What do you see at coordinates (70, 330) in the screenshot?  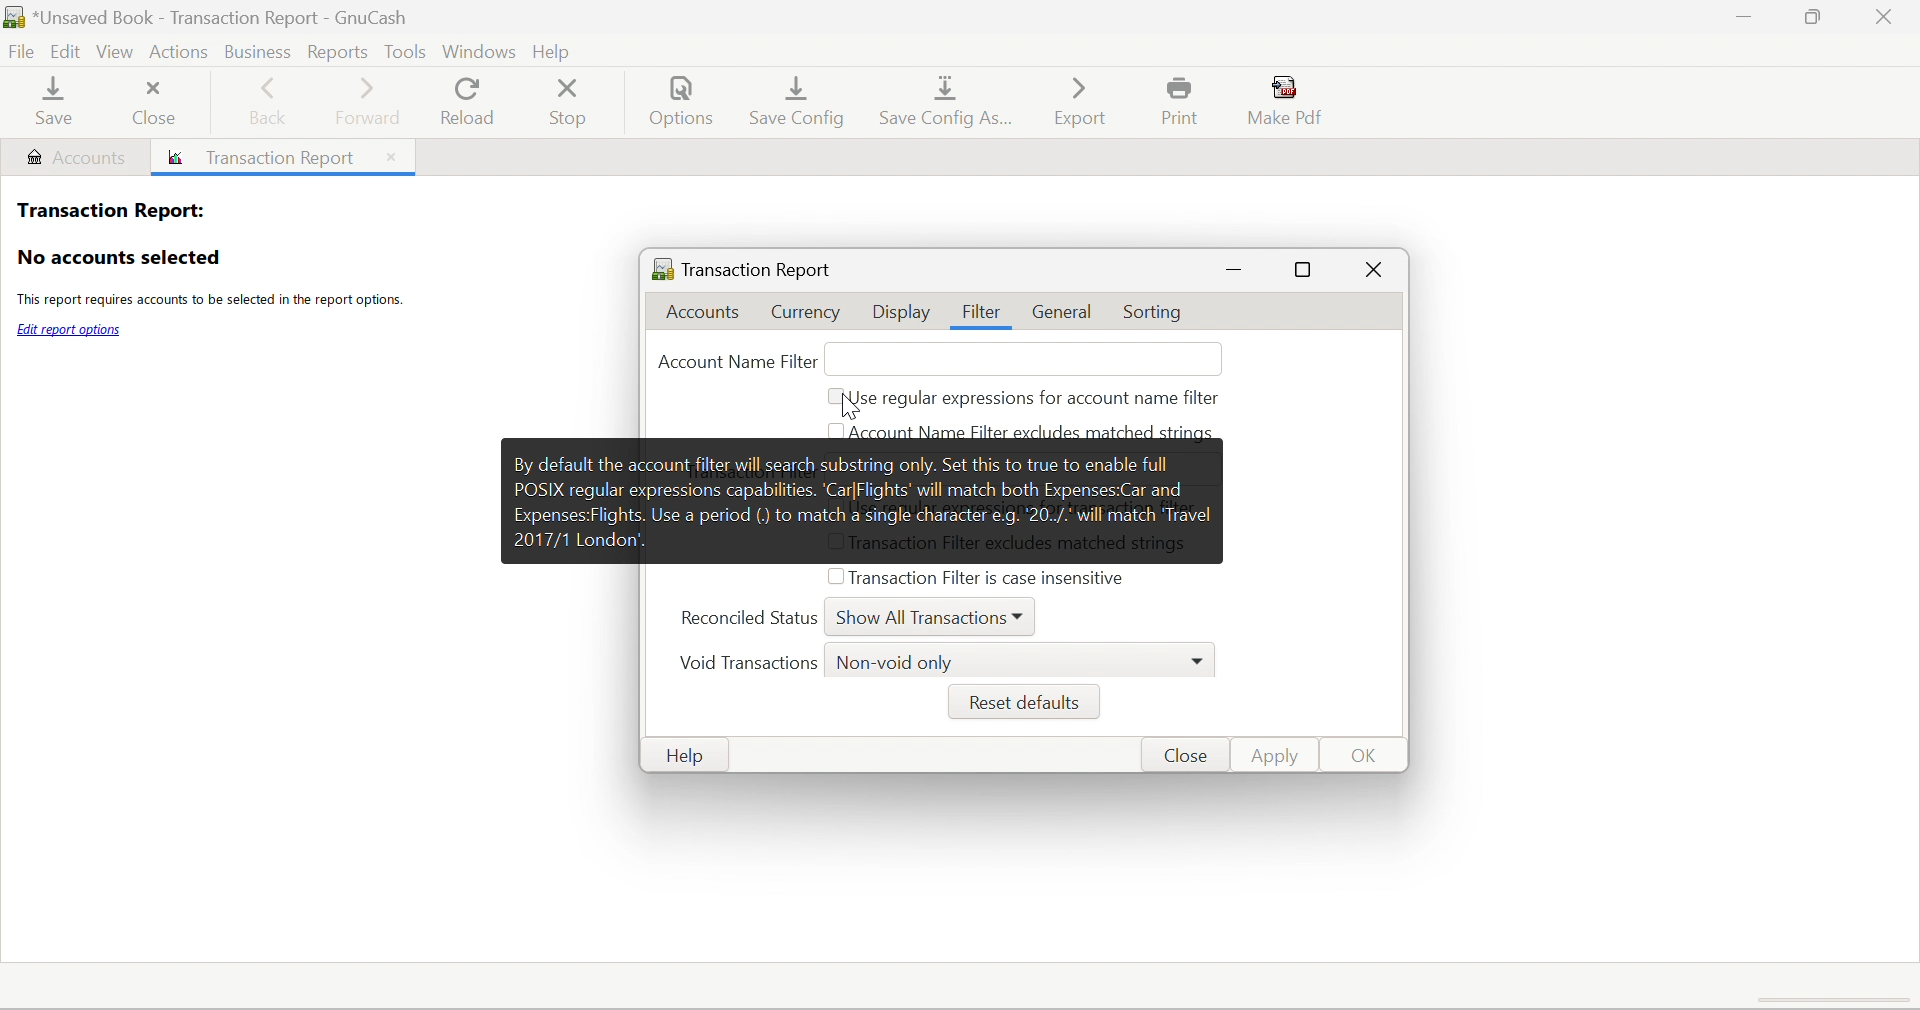 I see `Edit report options` at bounding box center [70, 330].